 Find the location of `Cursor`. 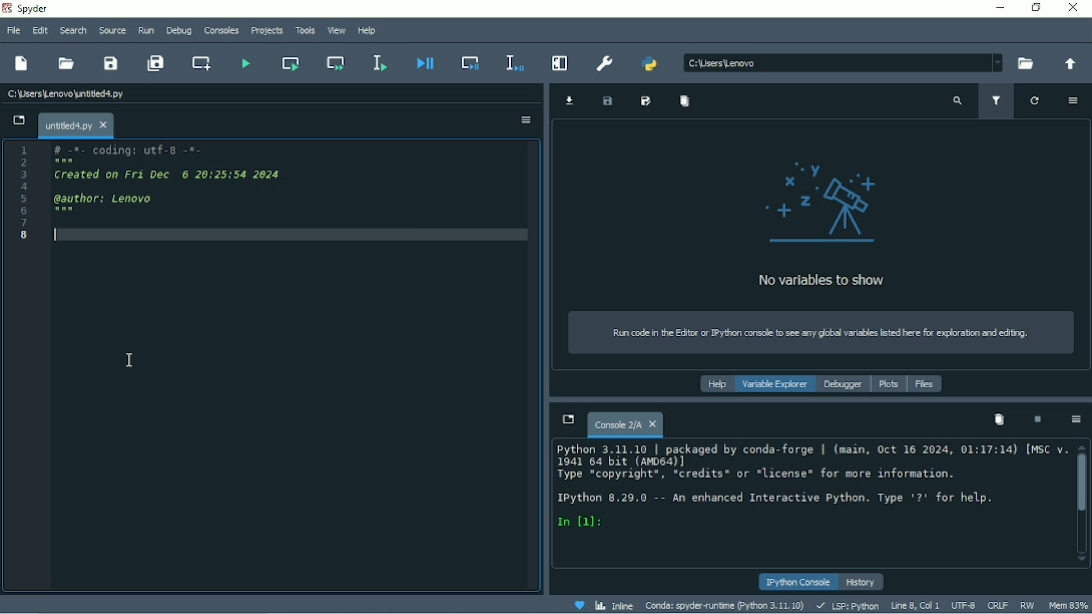

Cursor is located at coordinates (128, 363).